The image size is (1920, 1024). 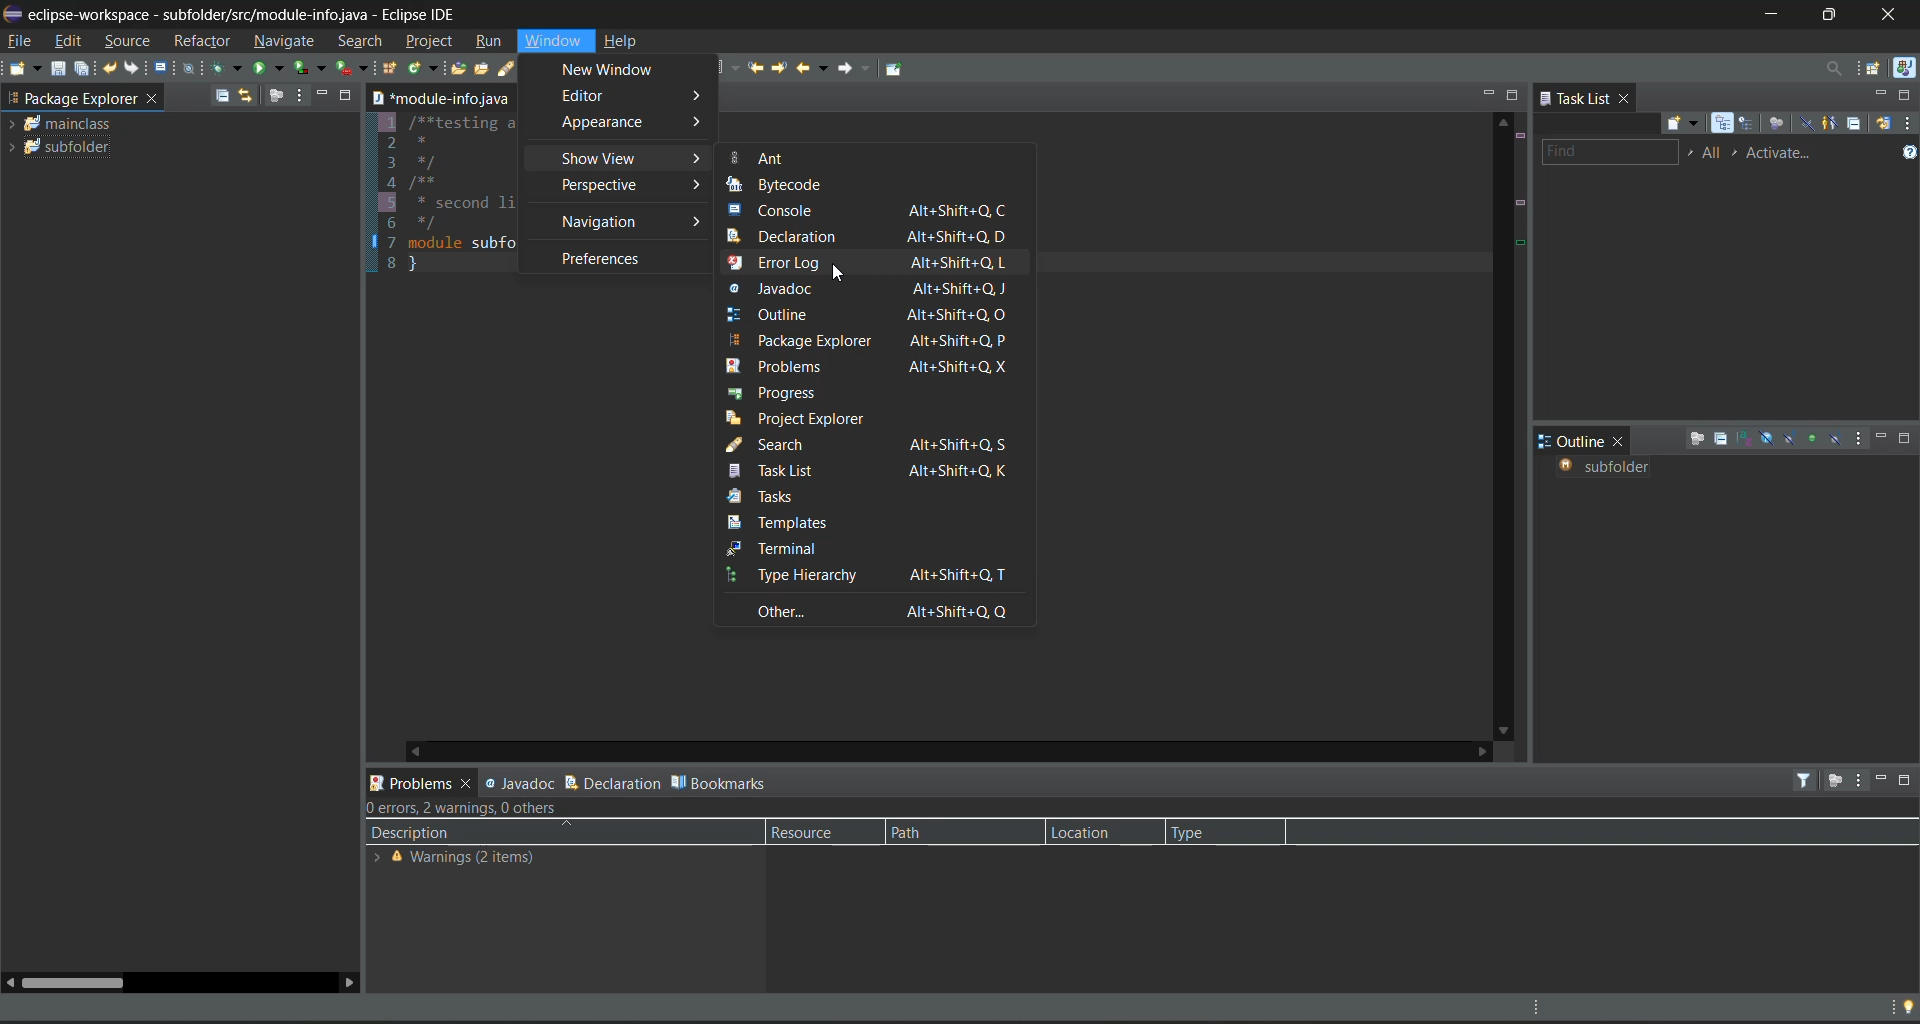 I want to click on horizontal scroll bar, so click(x=72, y=982).